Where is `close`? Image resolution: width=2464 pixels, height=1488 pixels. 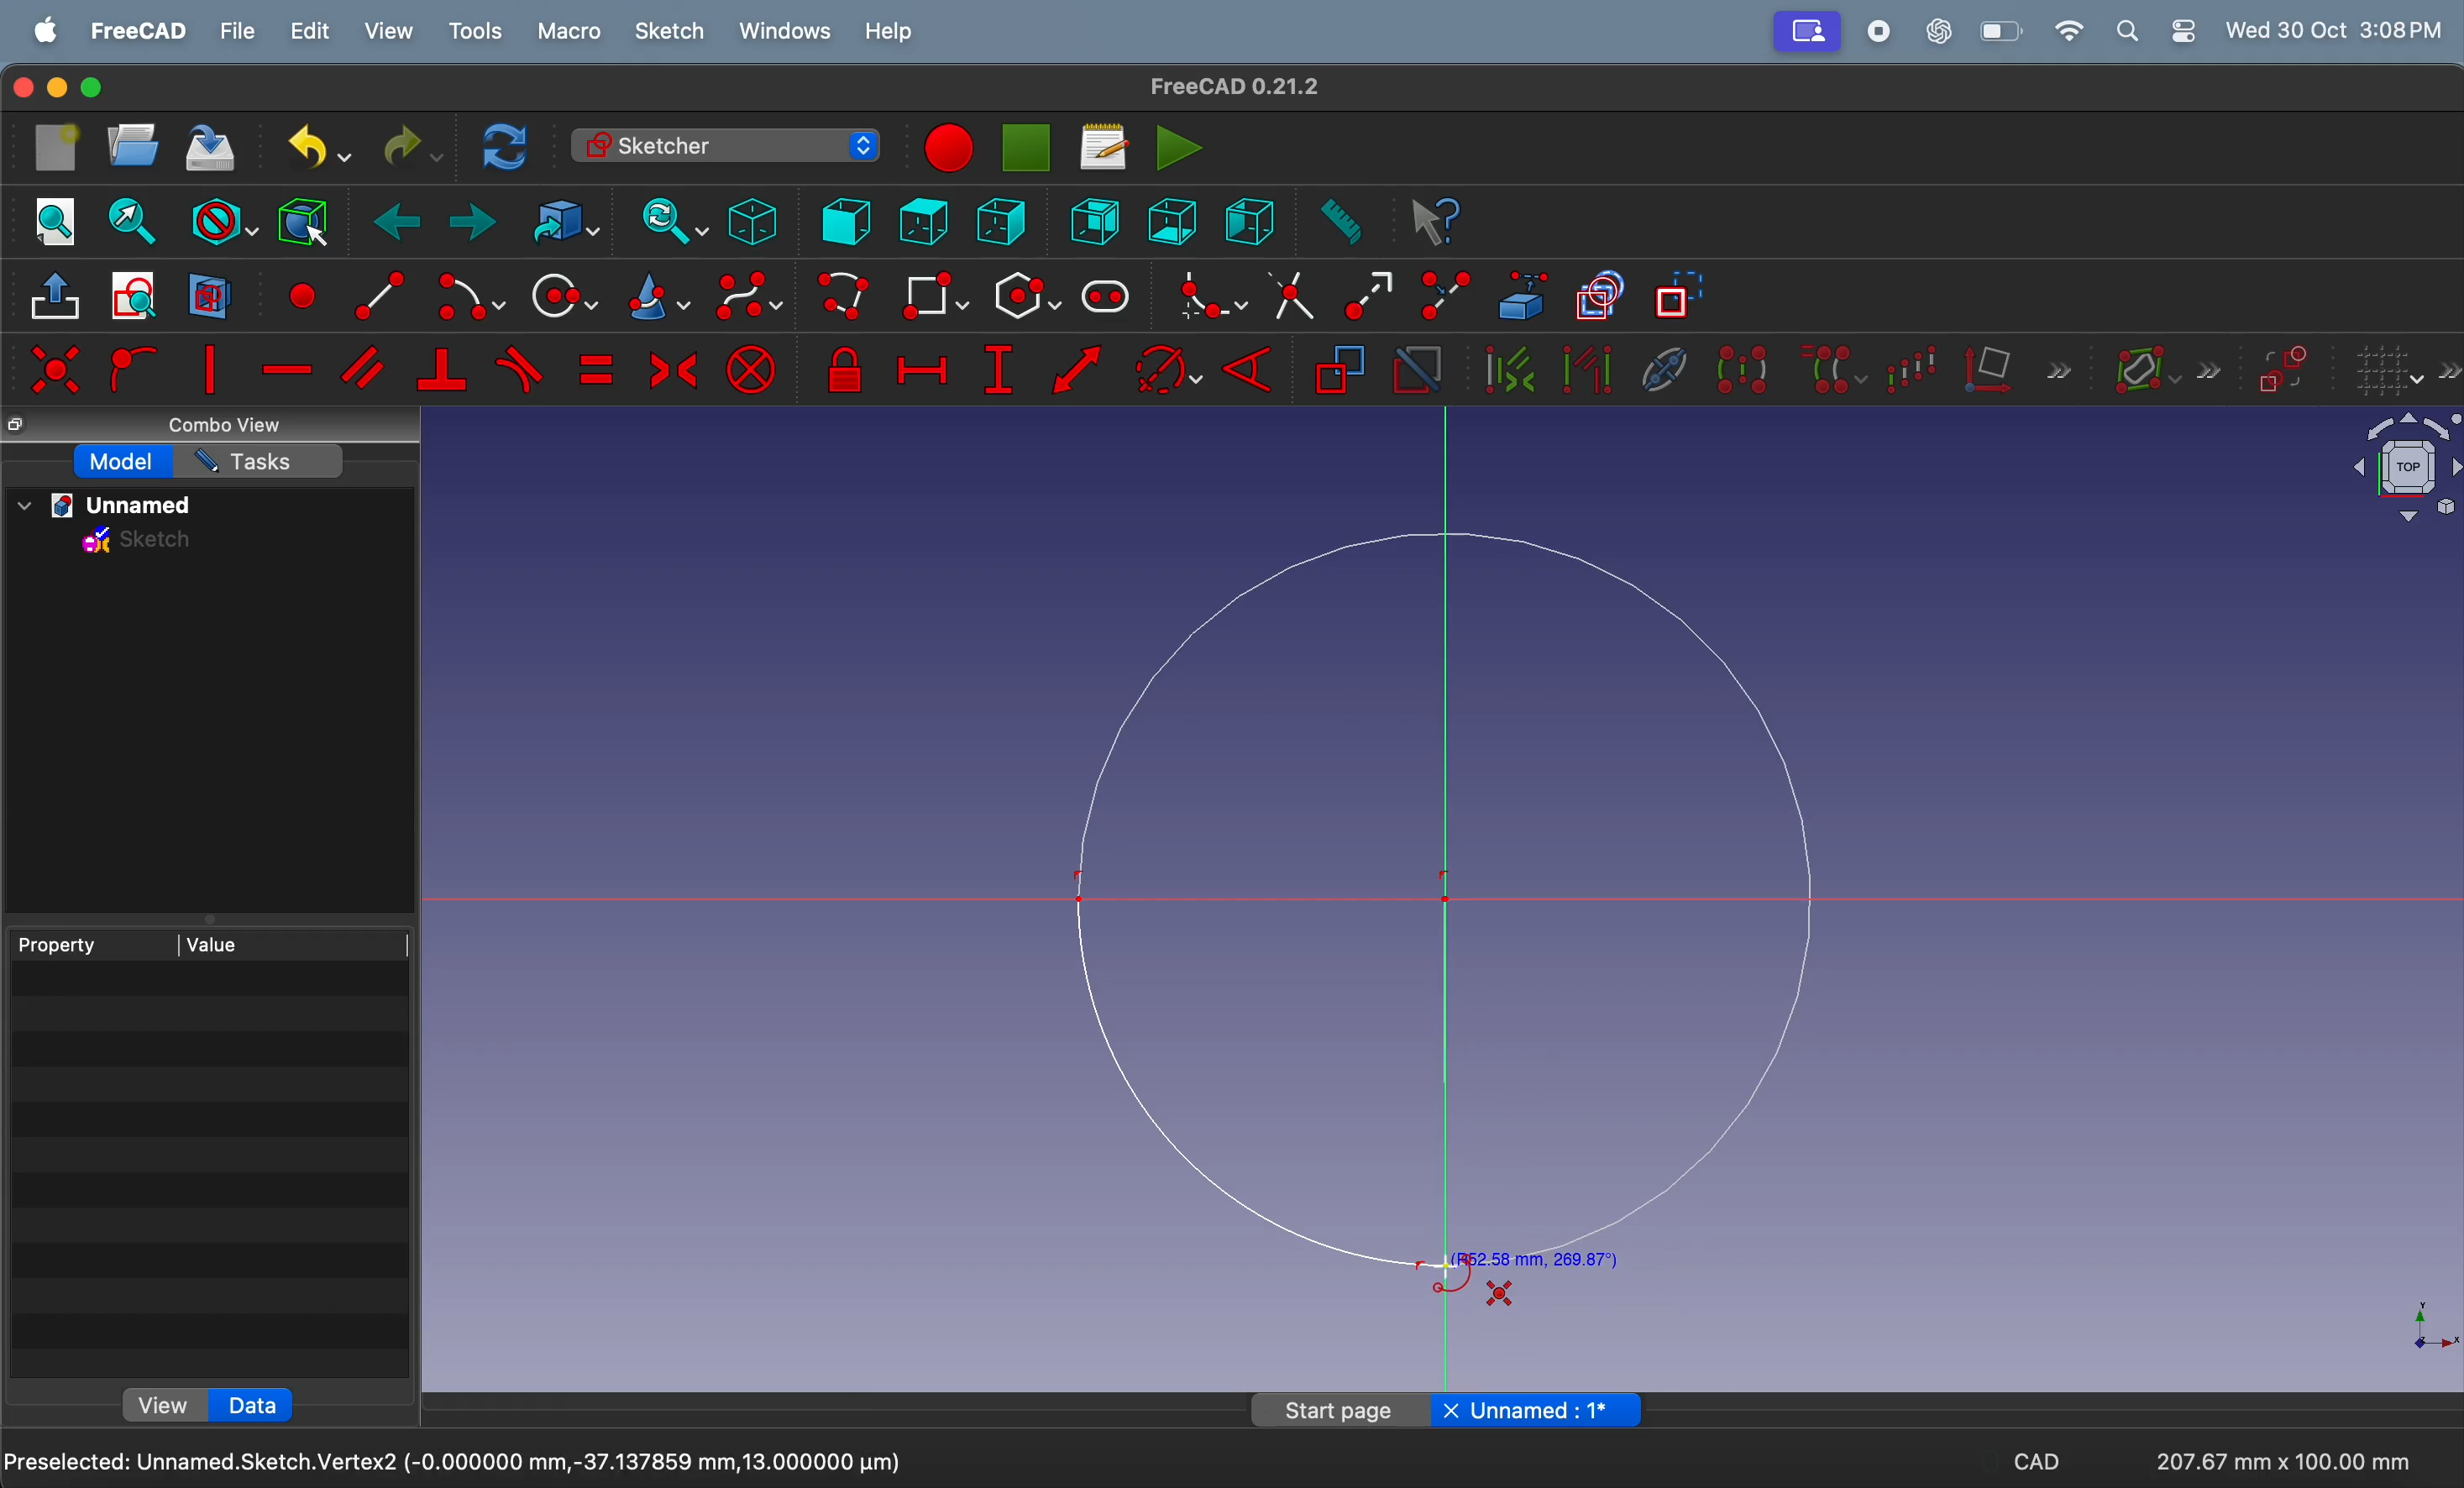 close is located at coordinates (1450, 1411).